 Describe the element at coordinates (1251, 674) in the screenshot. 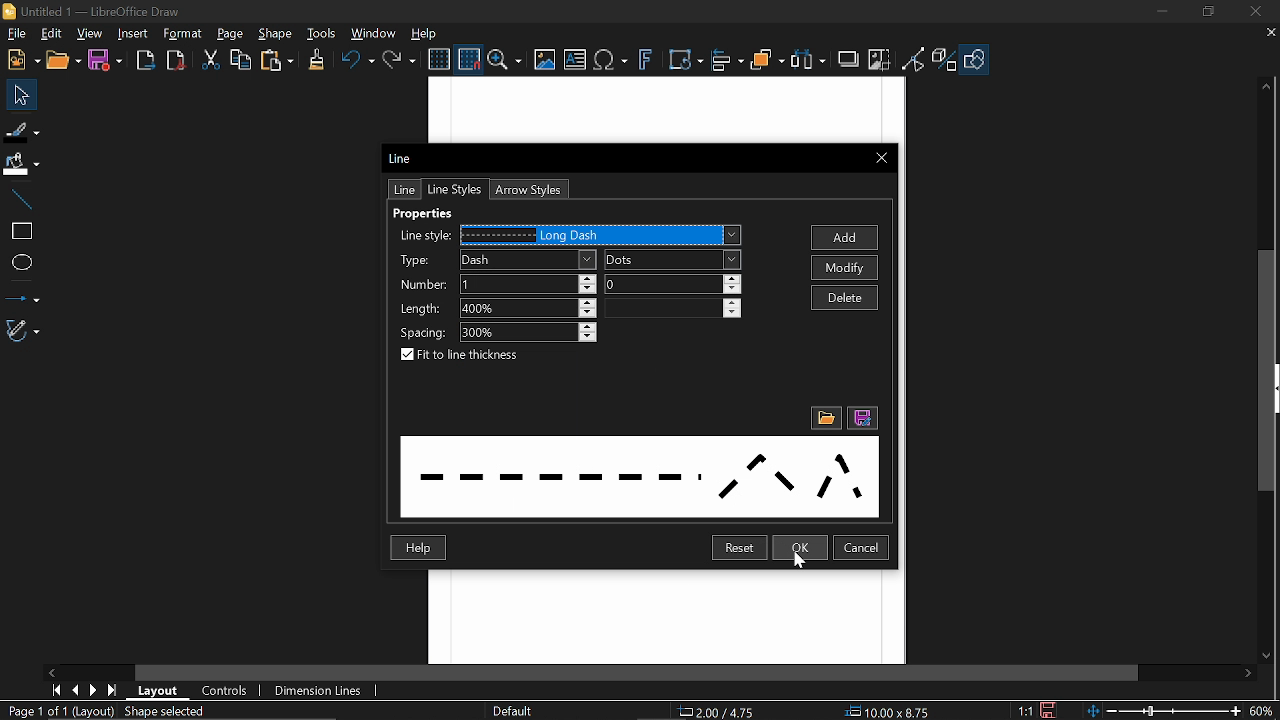

I see `Move right` at that location.